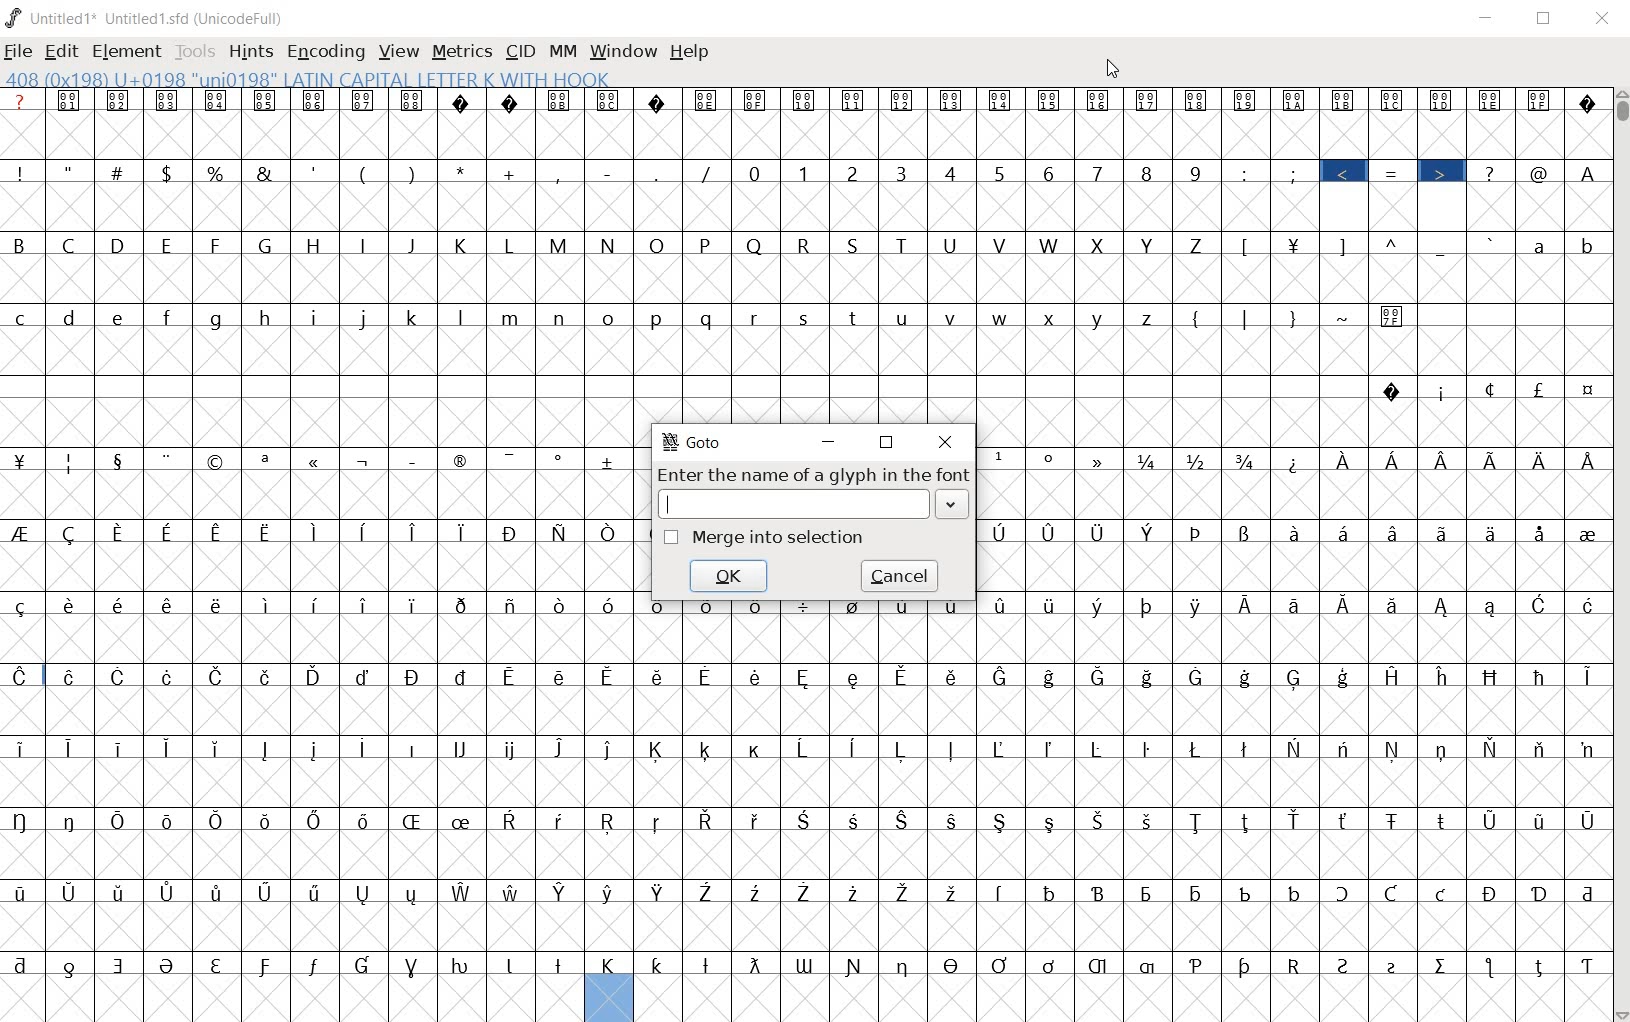  What do you see at coordinates (369, 170) in the screenshot?
I see `symbols` at bounding box center [369, 170].